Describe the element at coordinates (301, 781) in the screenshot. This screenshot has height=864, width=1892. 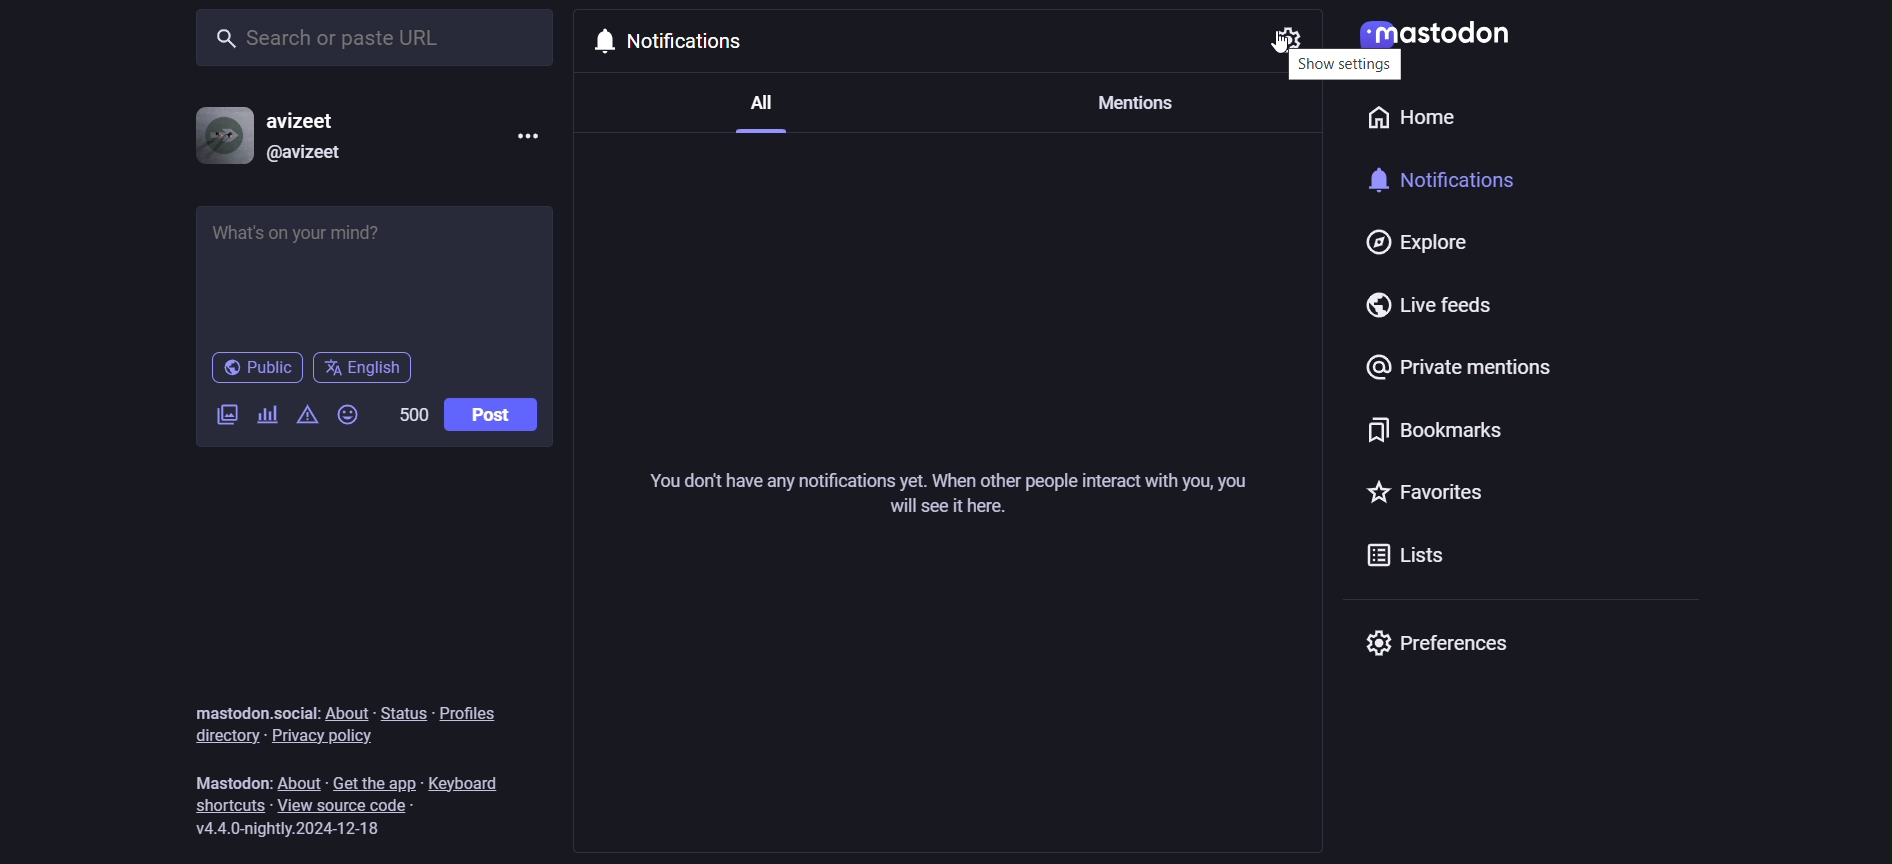
I see `about` at that location.